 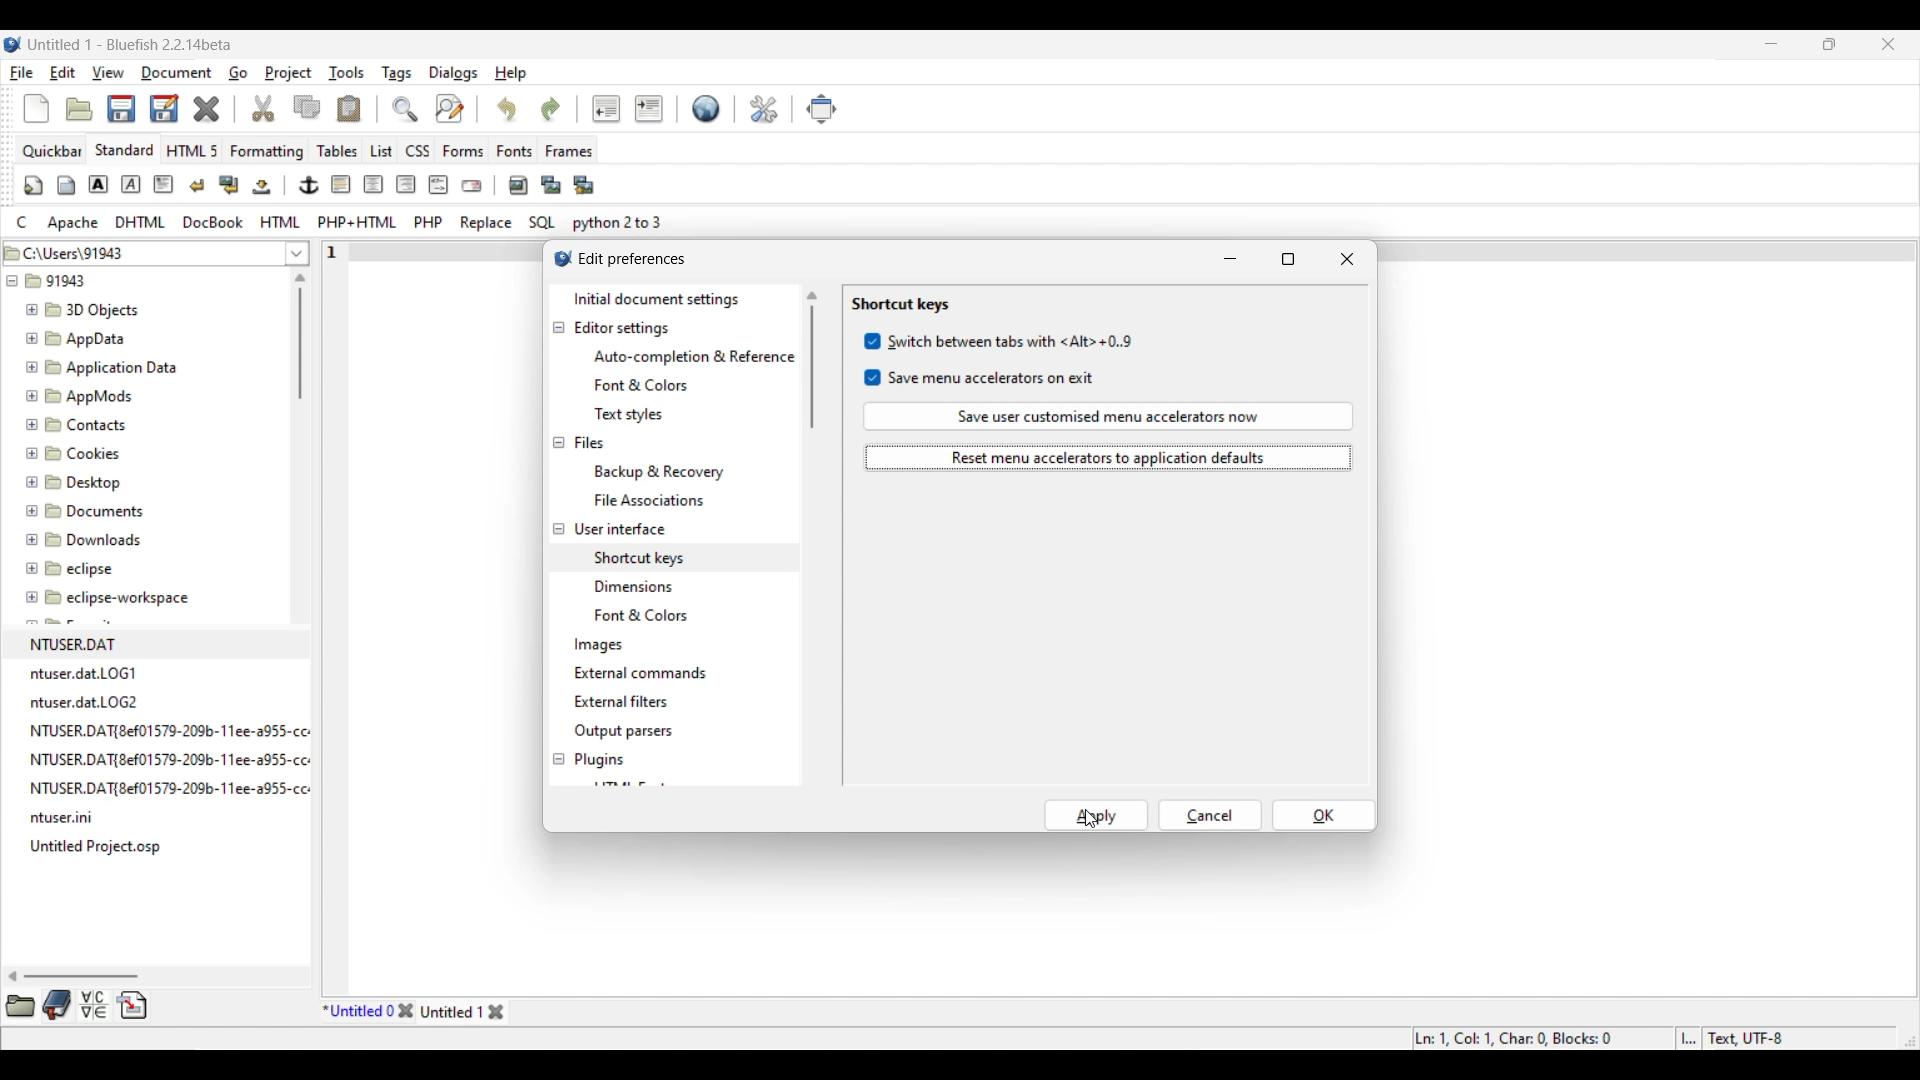 I want to click on Save user customized menu accelerators now, so click(x=1109, y=416).